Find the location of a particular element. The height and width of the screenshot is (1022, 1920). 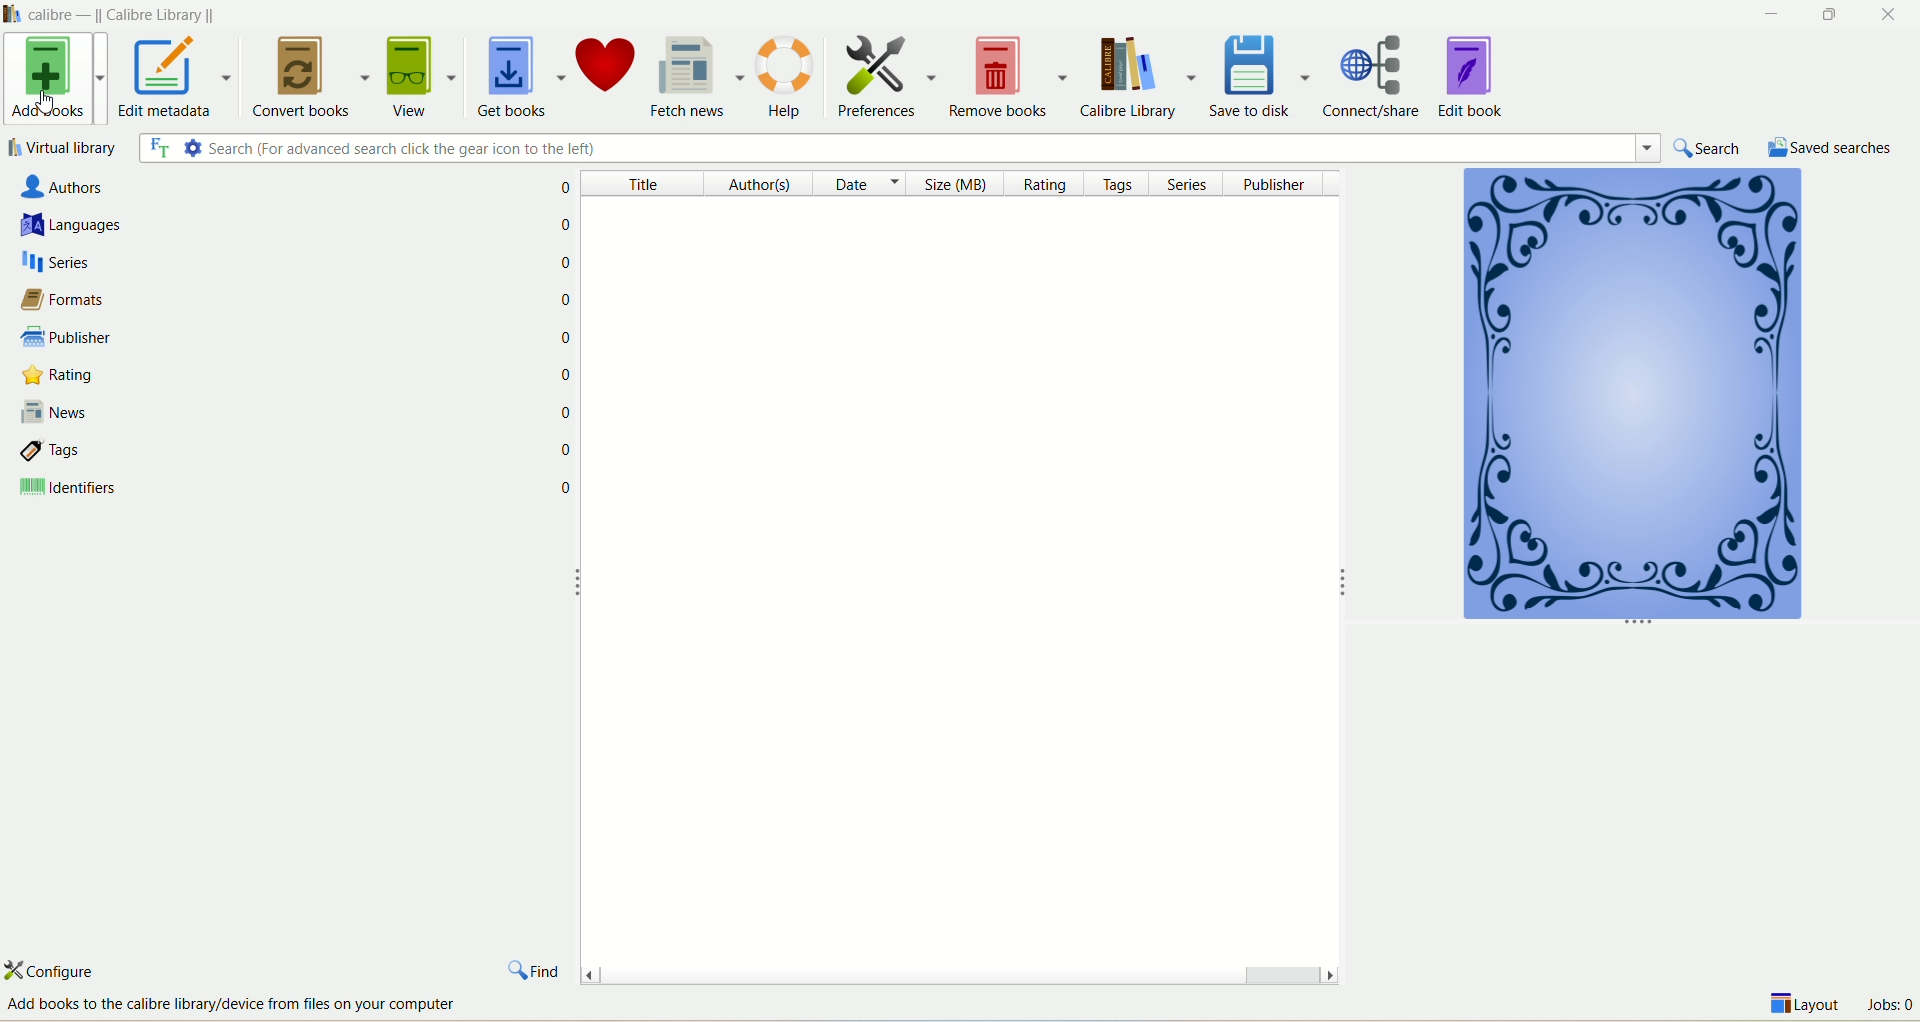

remove books is located at coordinates (1011, 77).